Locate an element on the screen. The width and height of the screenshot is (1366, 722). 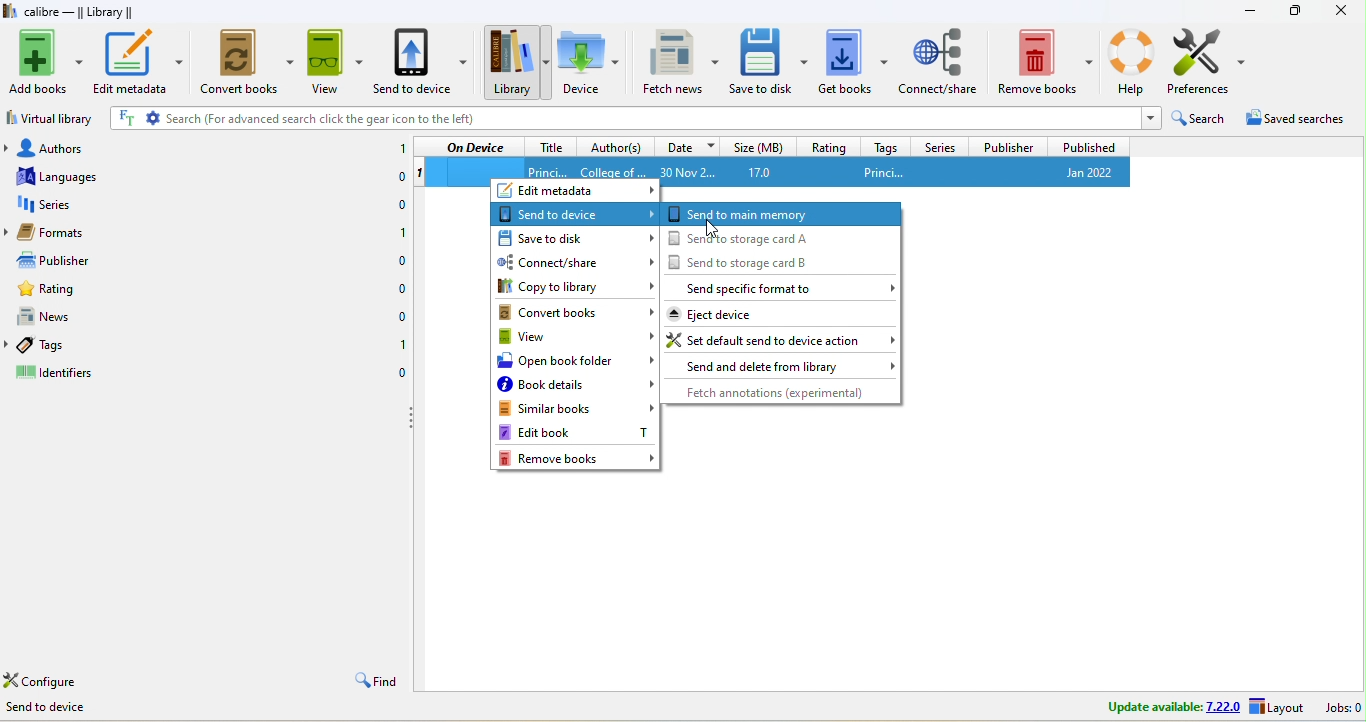
save to disk is located at coordinates (769, 60).